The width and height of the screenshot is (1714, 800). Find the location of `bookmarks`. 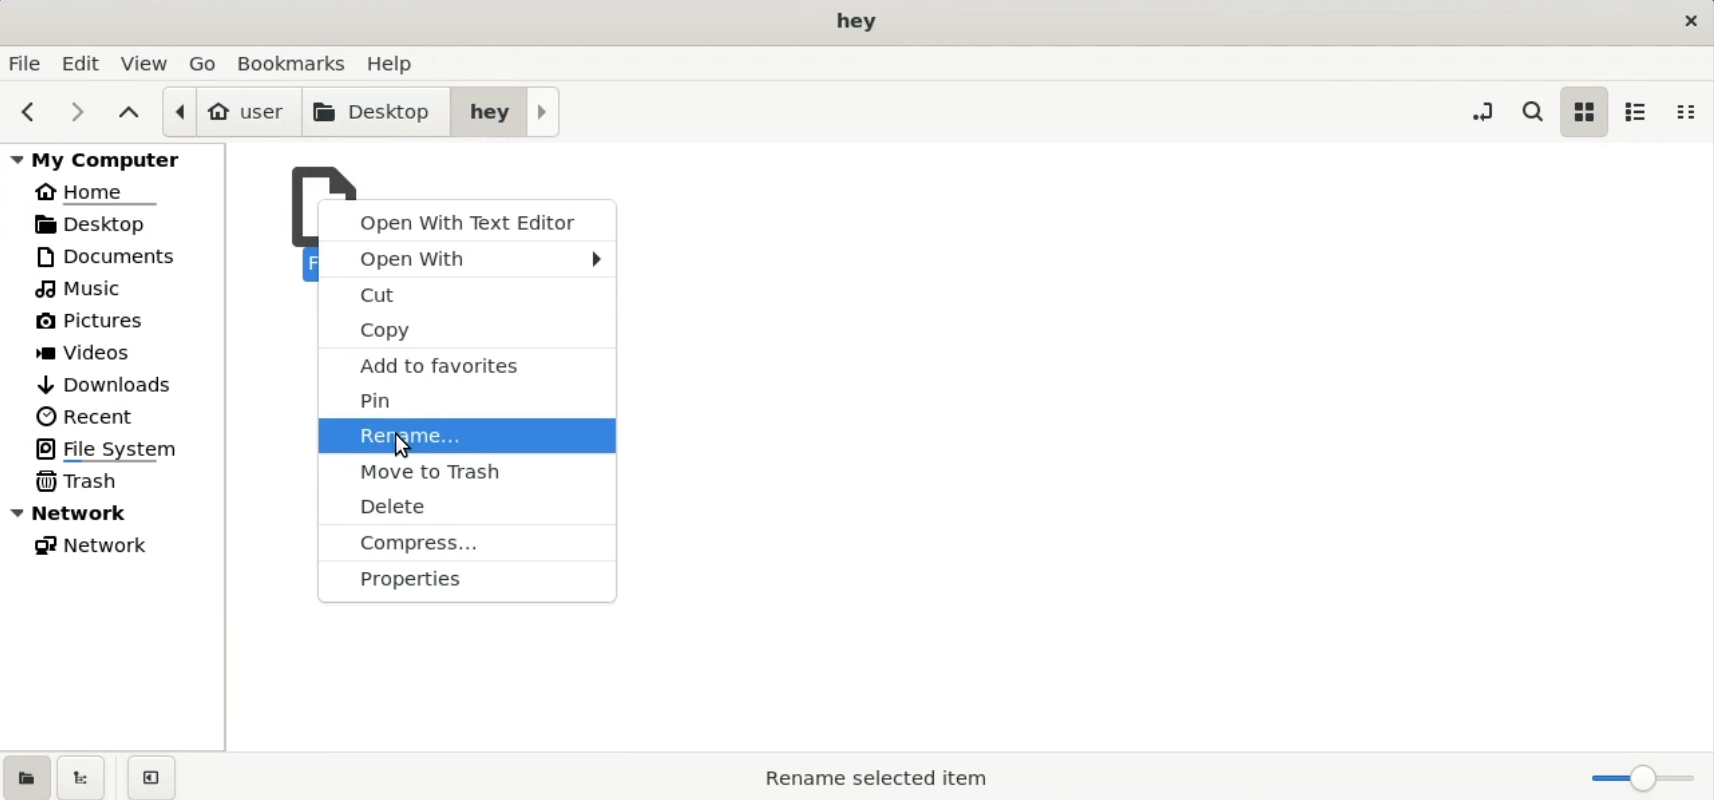

bookmarks is located at coordinates (297, 61).